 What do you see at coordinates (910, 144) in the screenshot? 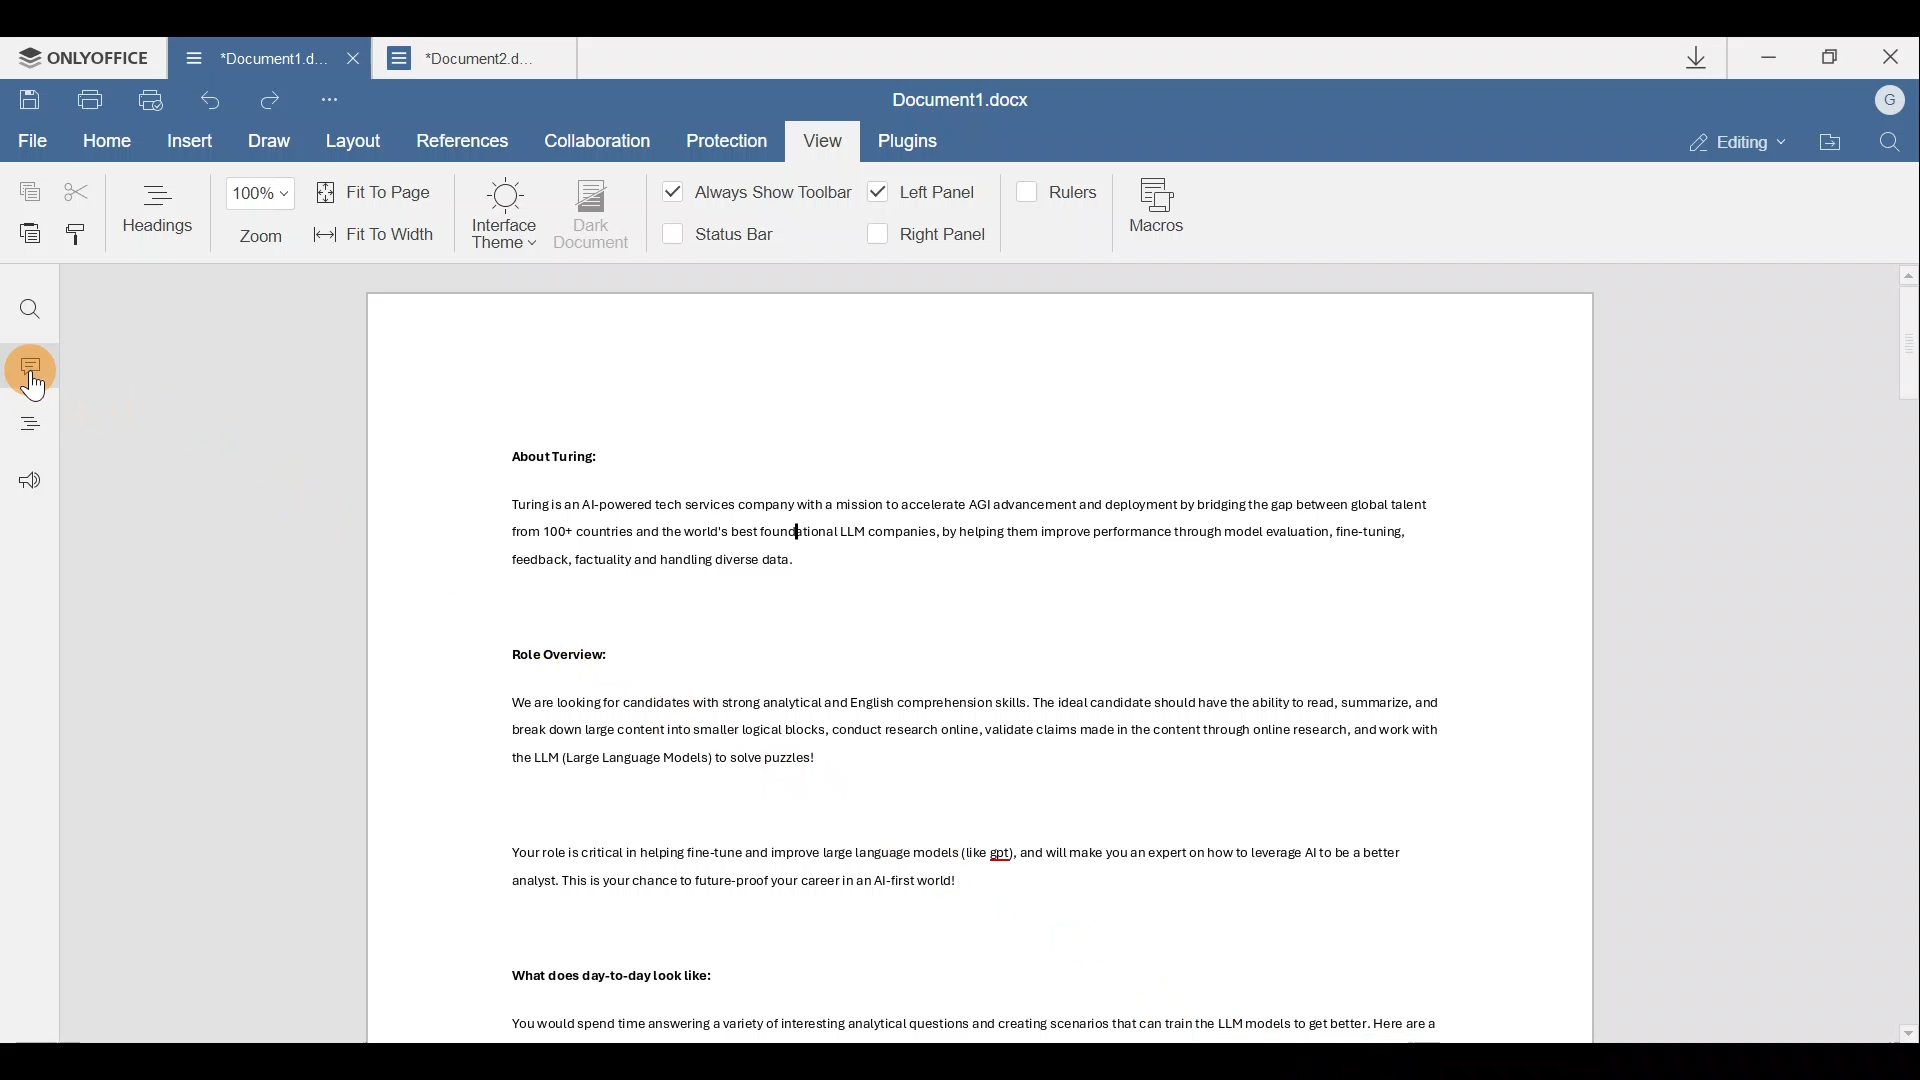
I see `Plugins` at bounding box center [910, 144].